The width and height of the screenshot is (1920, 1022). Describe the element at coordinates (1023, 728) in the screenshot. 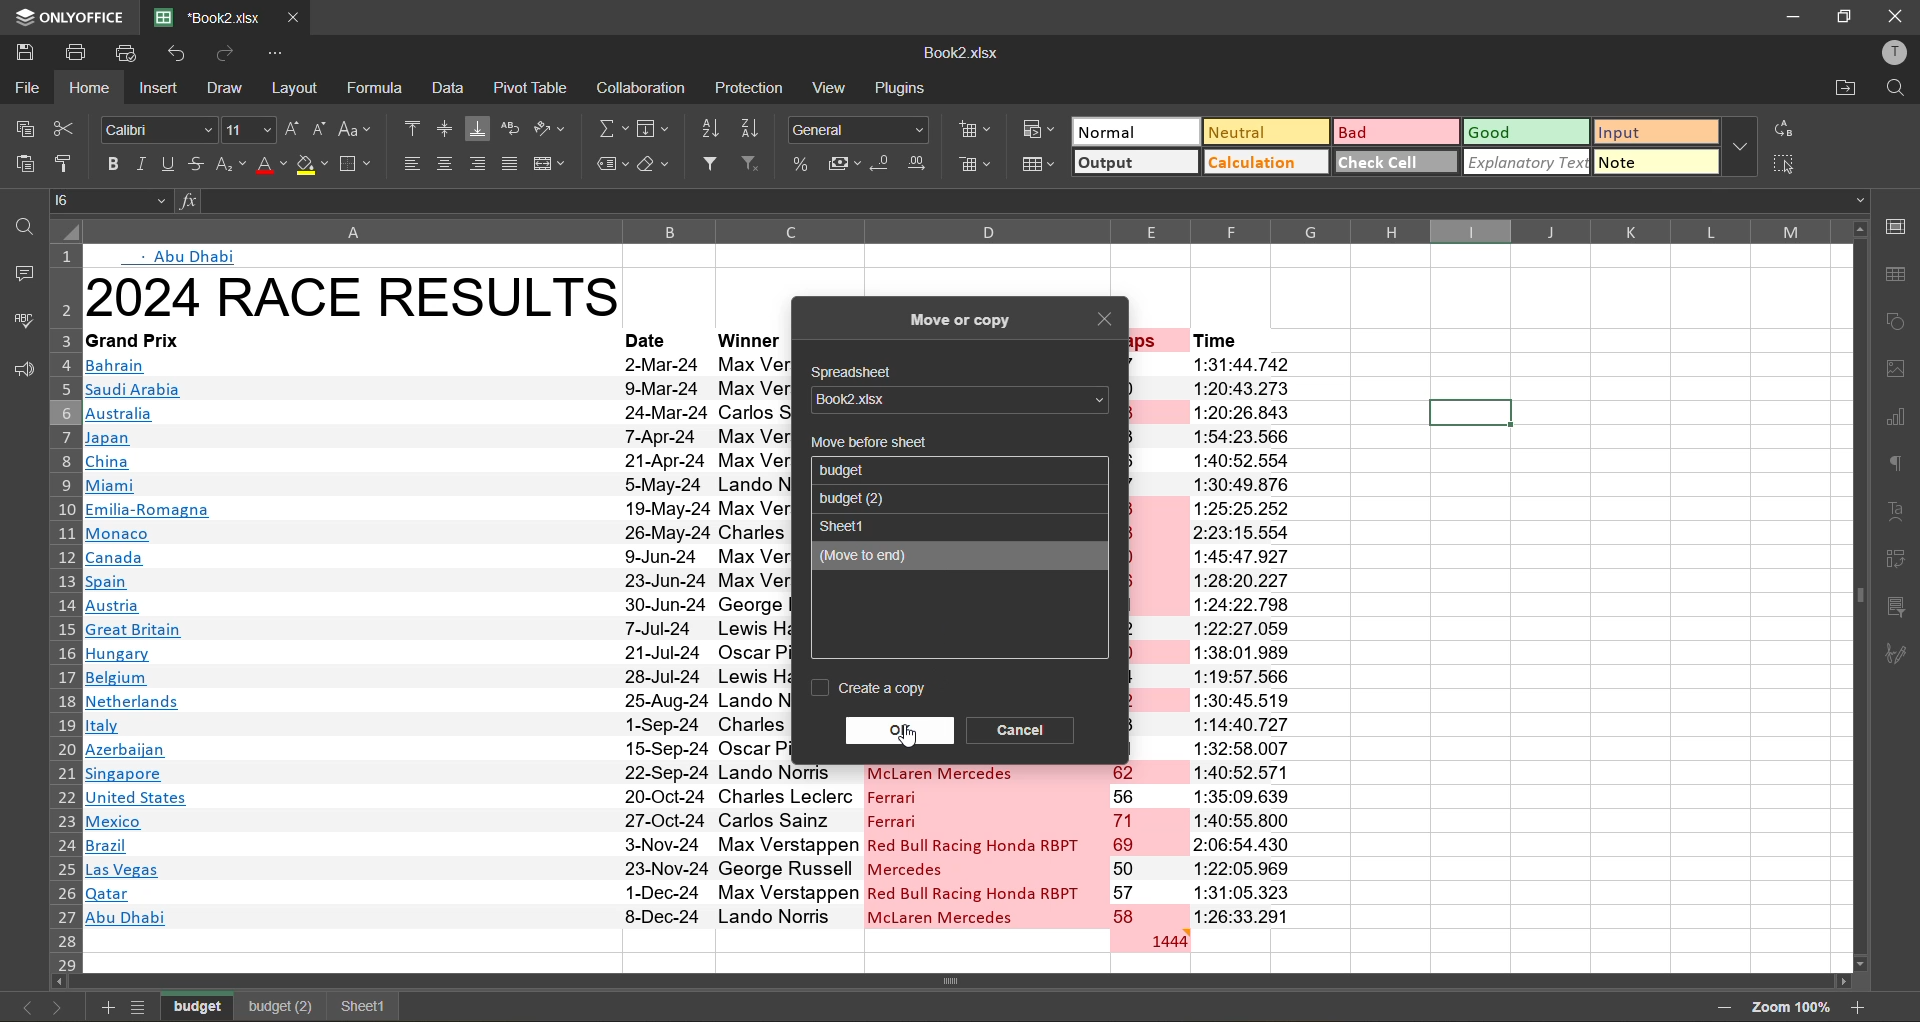

I see `cancel` at that location.